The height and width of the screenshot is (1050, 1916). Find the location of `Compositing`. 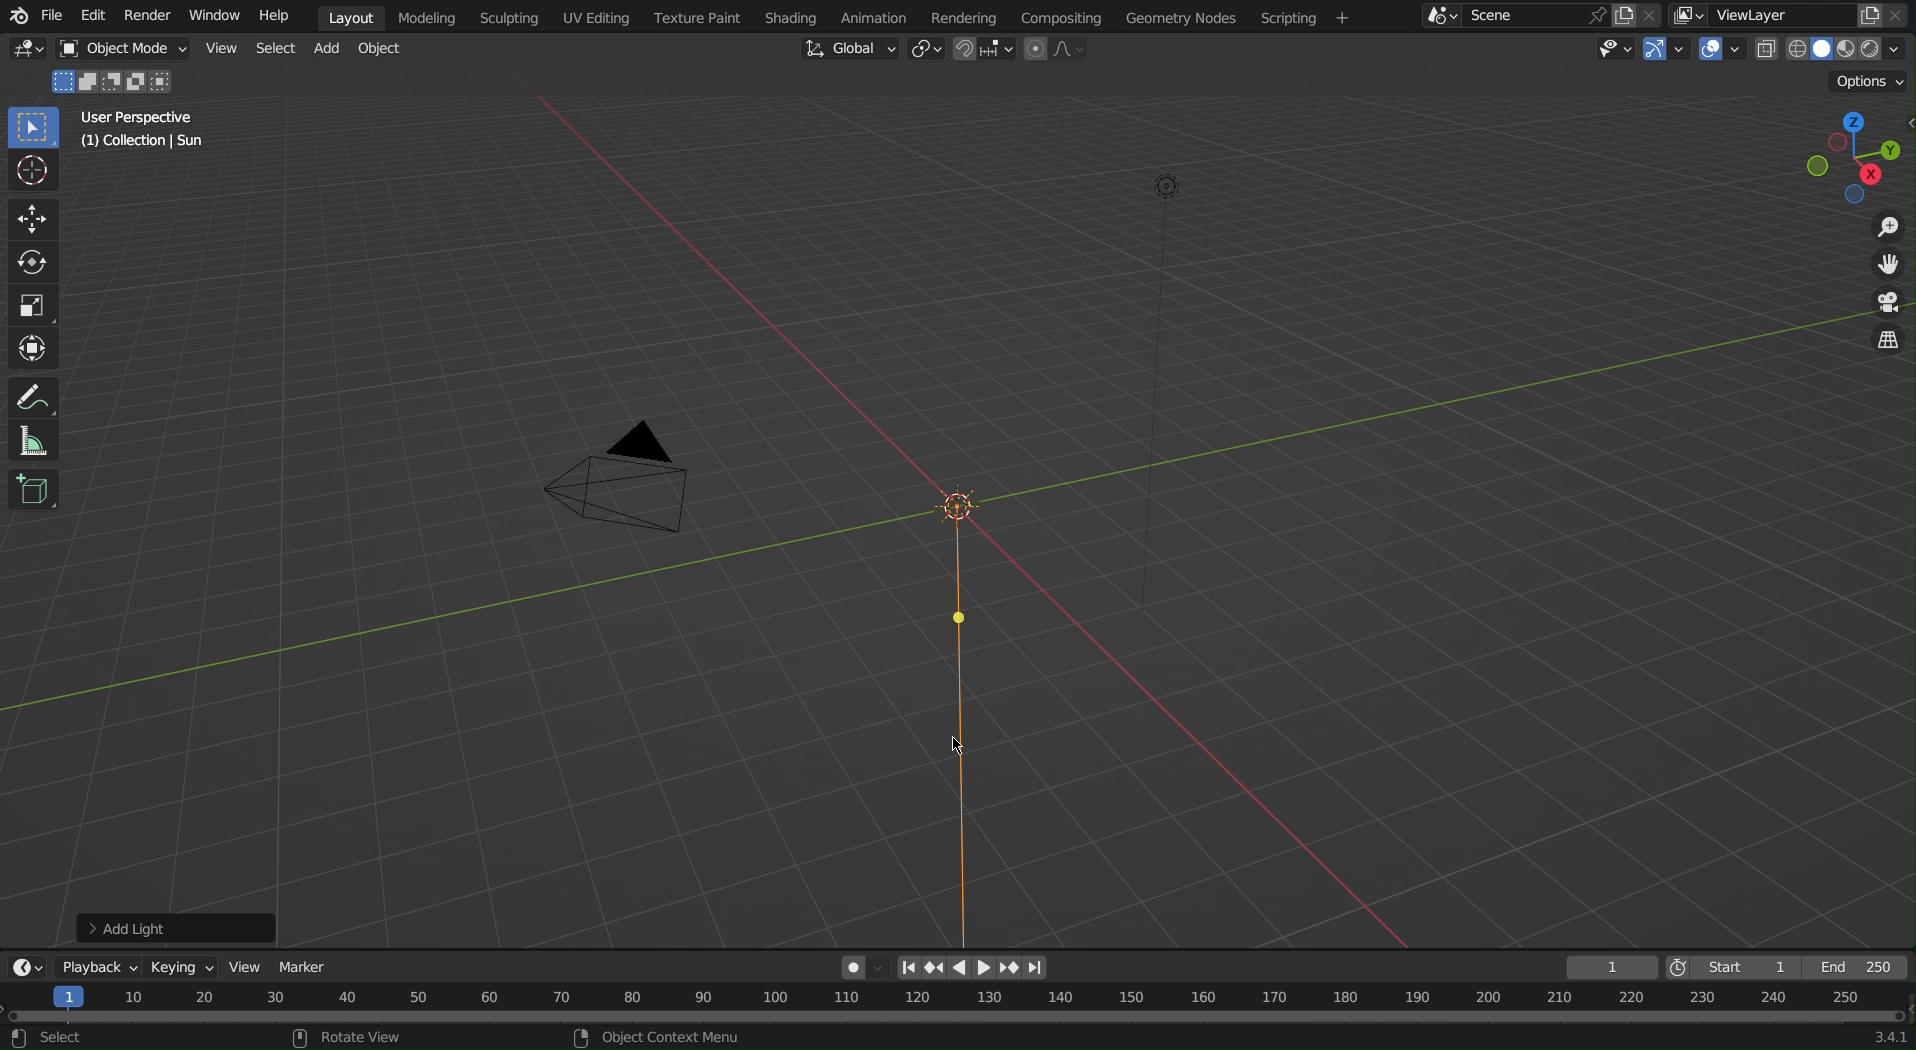

Compositing is located at coordinates (1060, 16).